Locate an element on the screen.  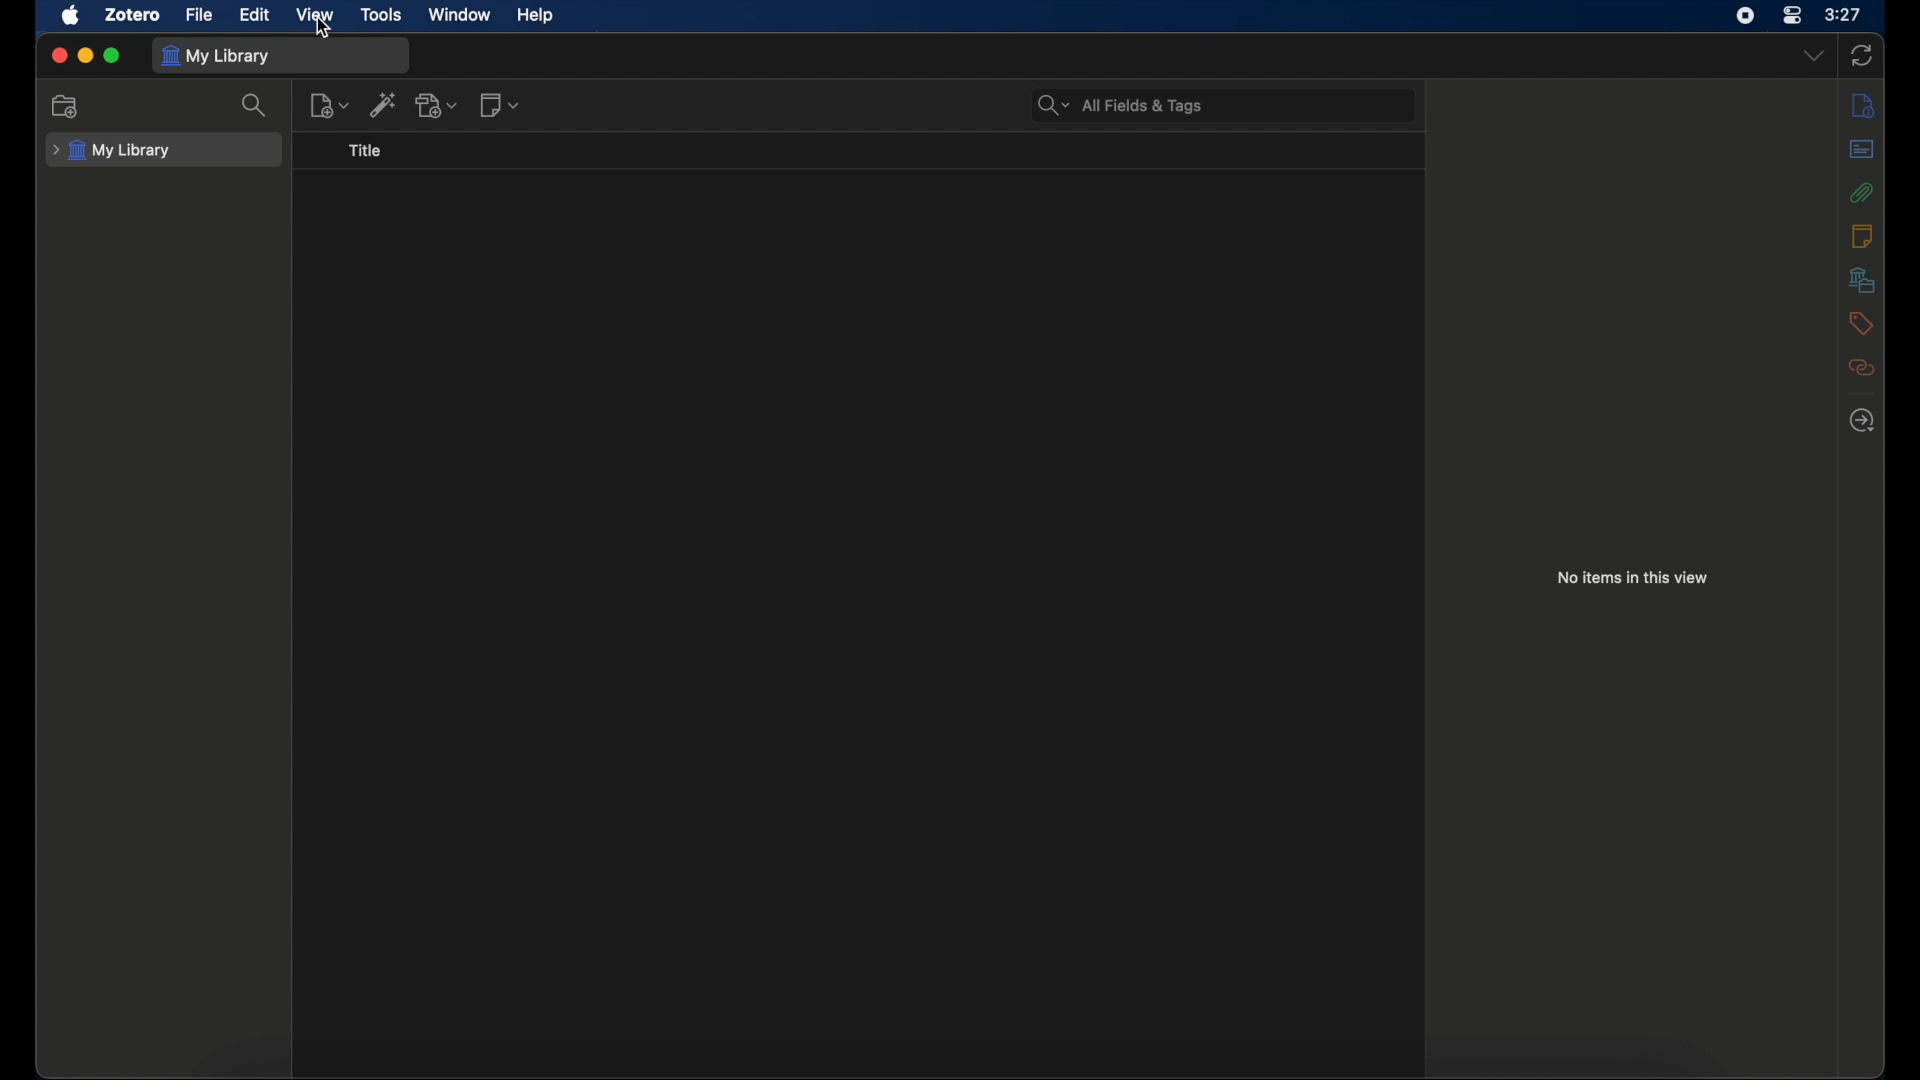
title is located at coordinates (364, 149).